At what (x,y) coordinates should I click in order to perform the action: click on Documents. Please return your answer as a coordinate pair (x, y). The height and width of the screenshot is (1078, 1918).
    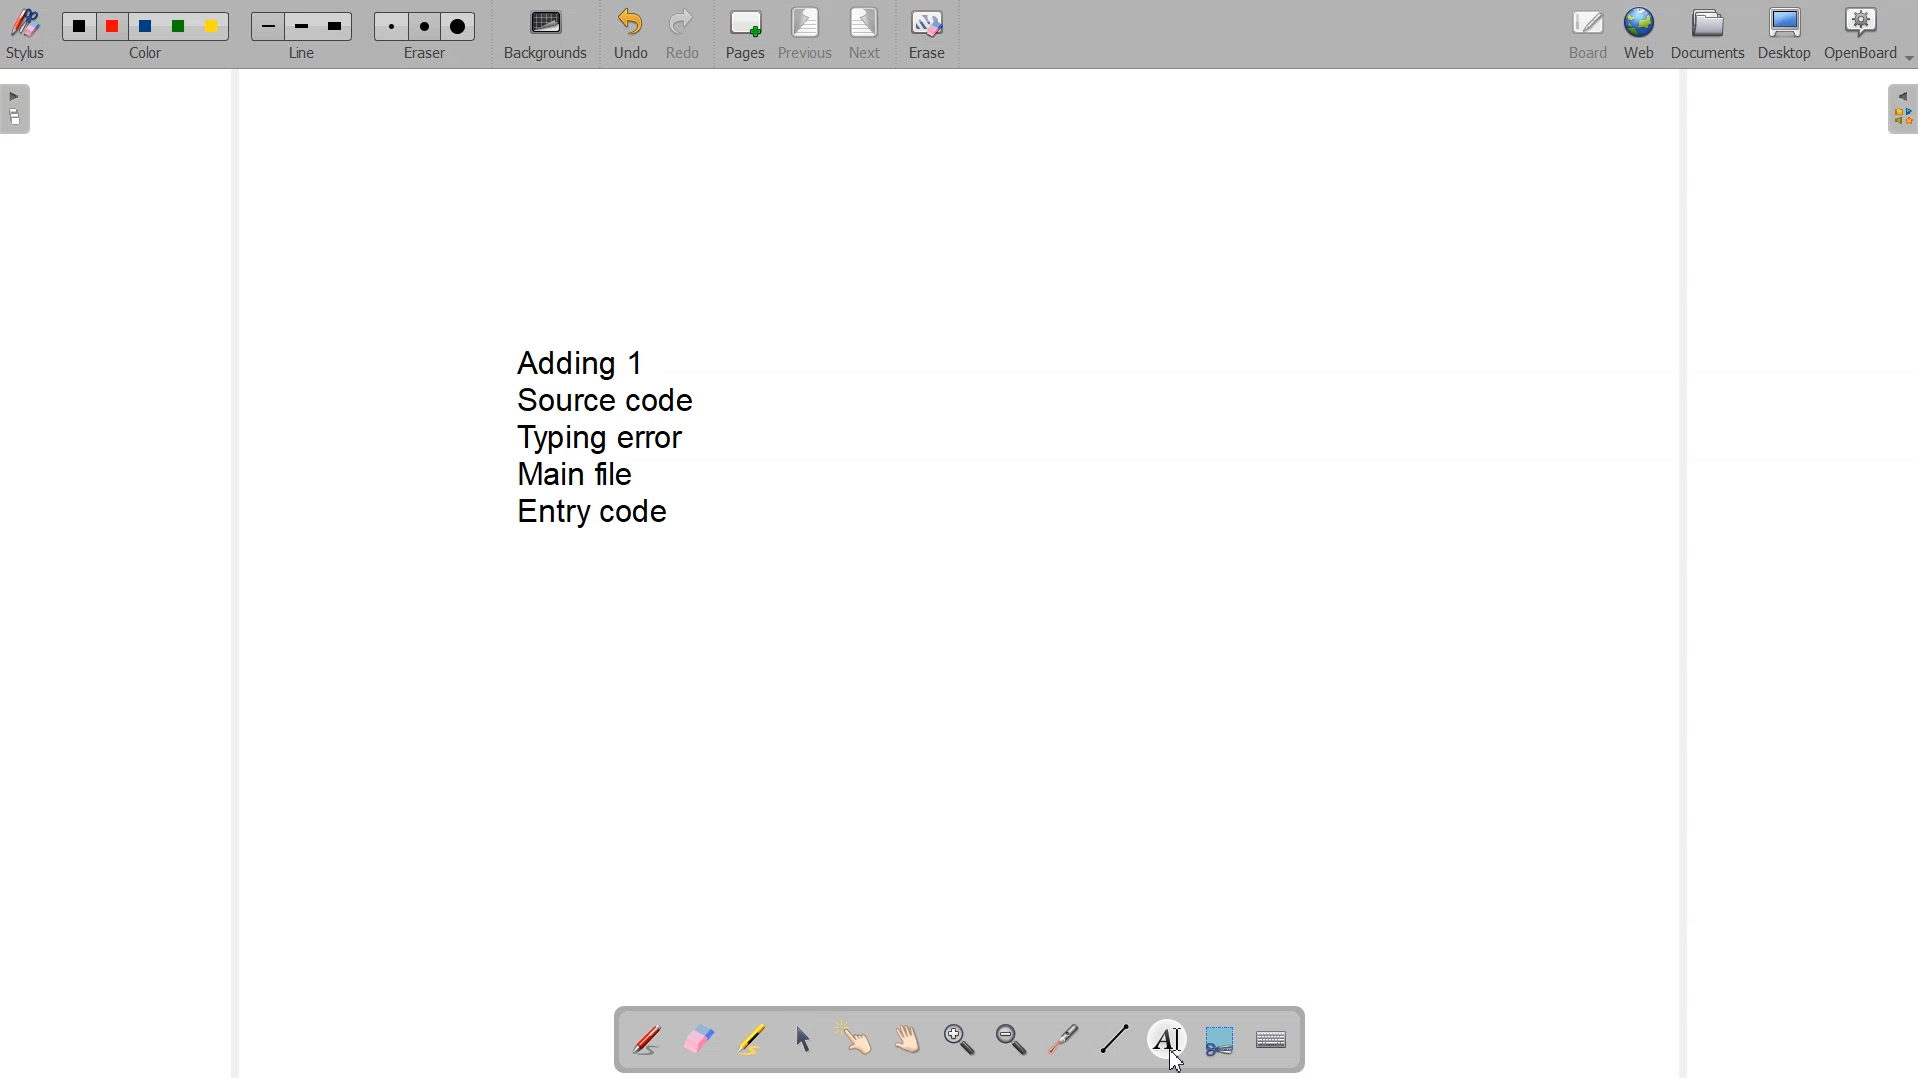
    Looking at the image, I should click on (1708, 36).